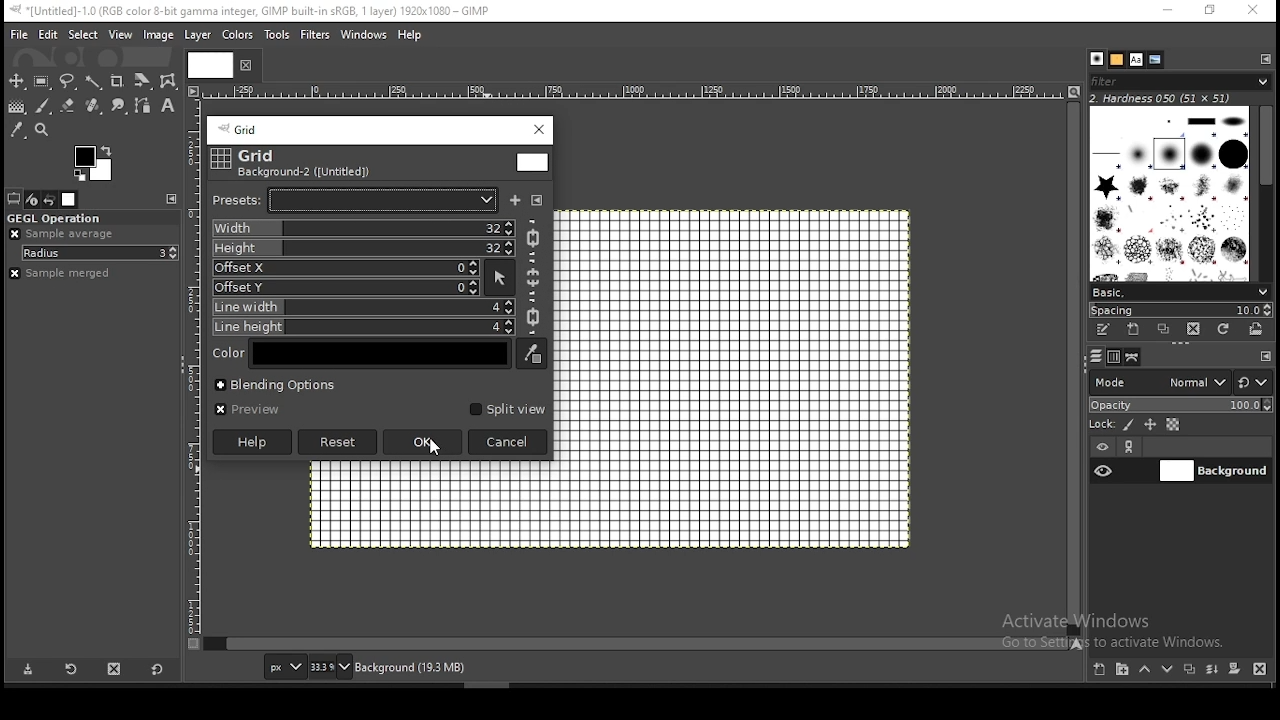 The image size is (1280, 720). Describe the element at coordinates (69, 107) in the screenshot. I see `eraser tool` at that location.